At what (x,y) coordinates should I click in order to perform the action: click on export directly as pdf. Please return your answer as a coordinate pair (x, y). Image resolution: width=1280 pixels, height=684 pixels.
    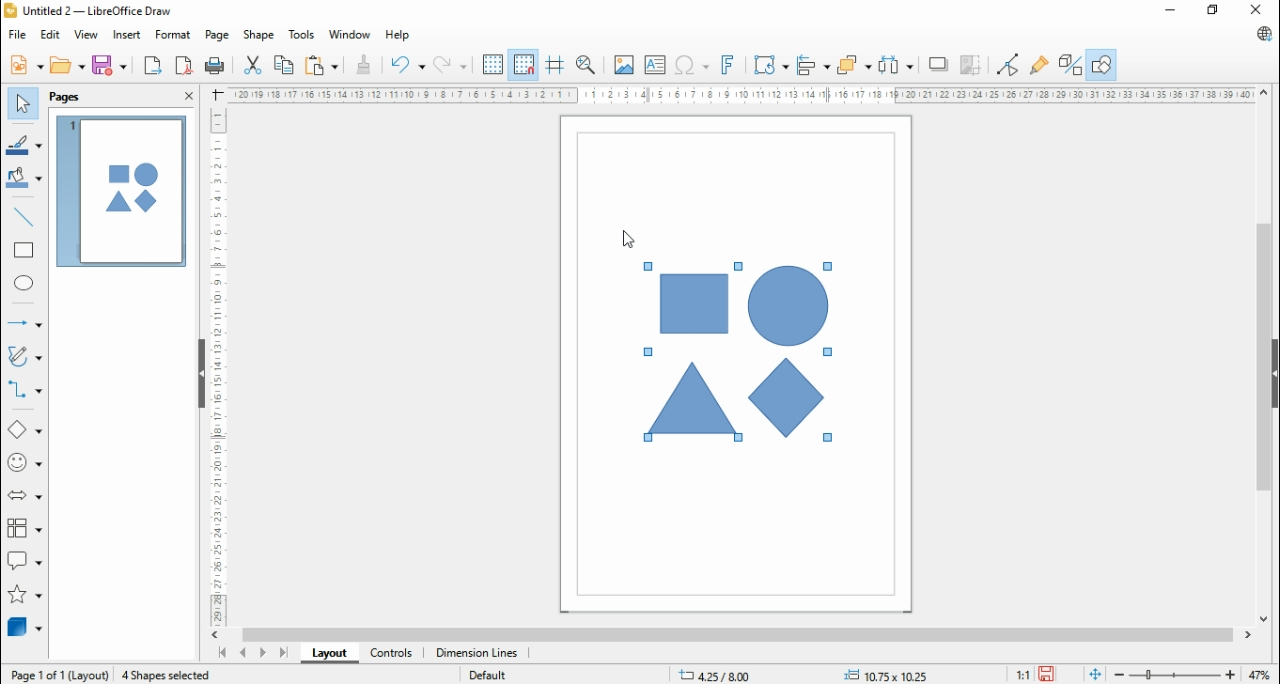
    Looking at the image, I should click on (183, 65).